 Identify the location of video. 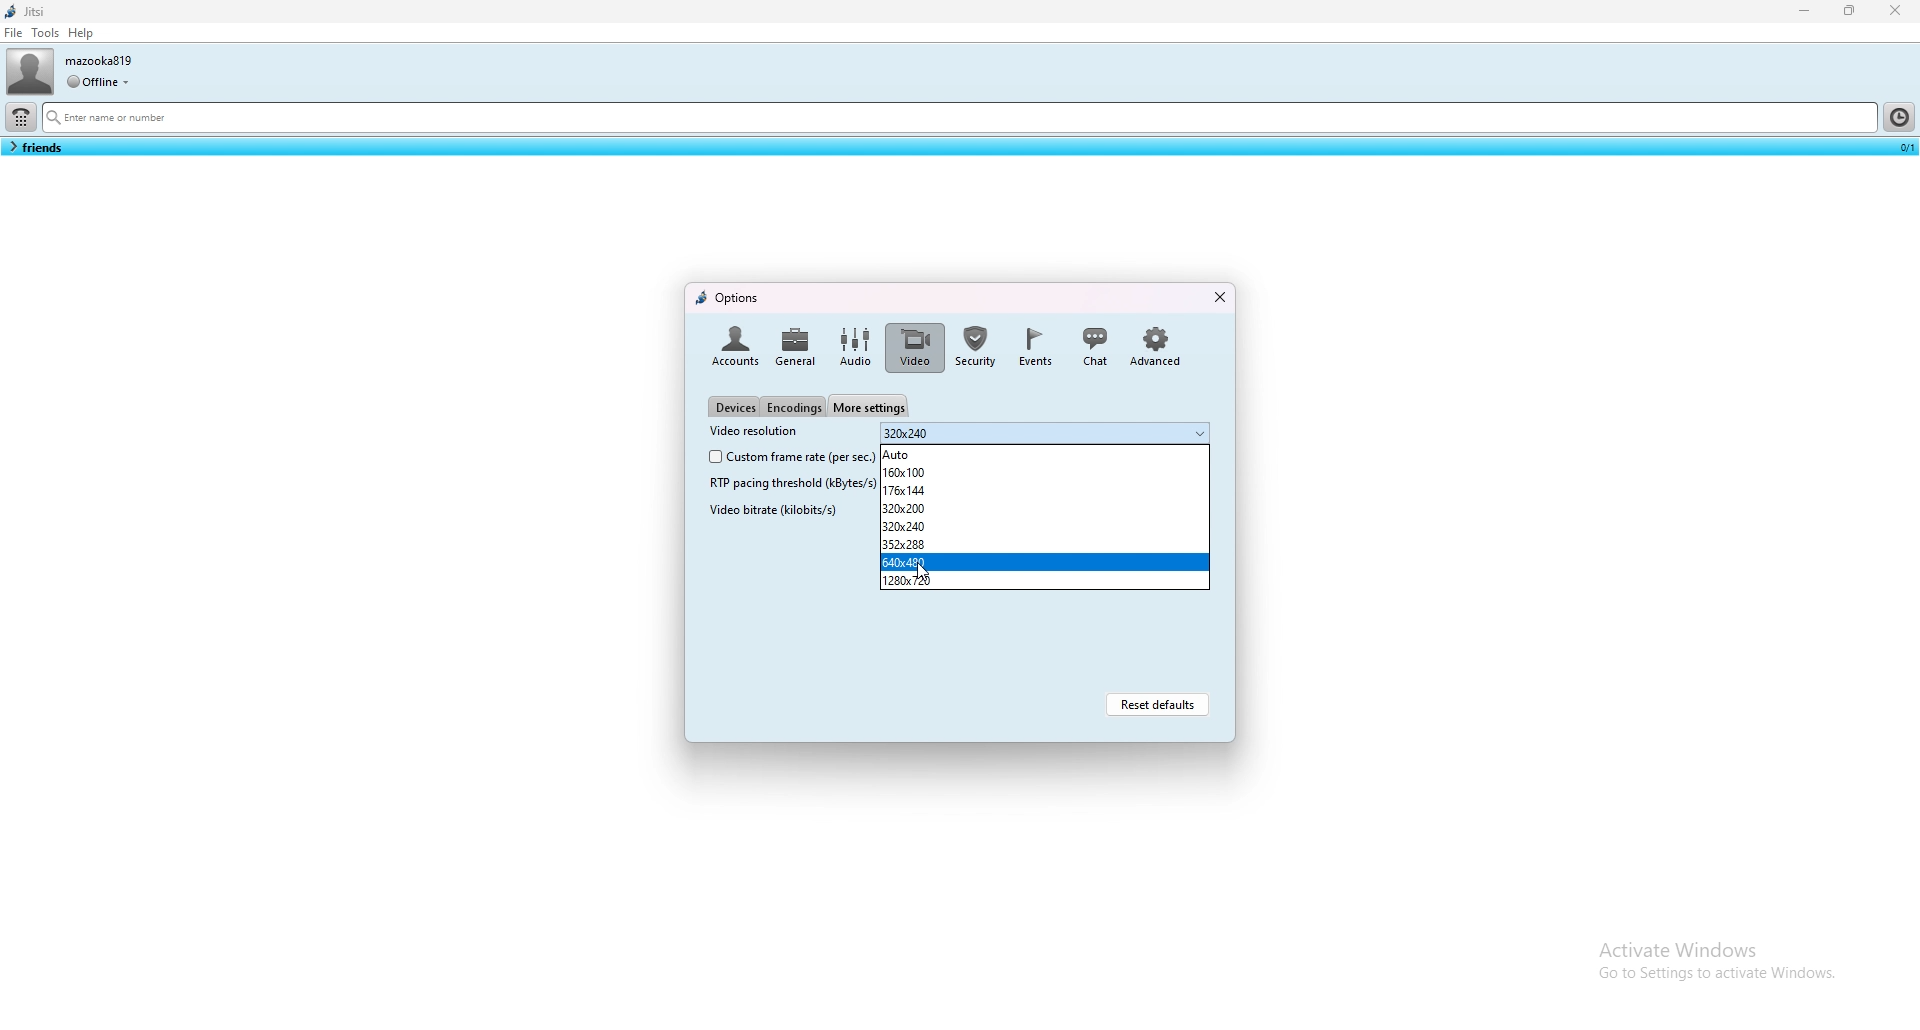
(916, 347).